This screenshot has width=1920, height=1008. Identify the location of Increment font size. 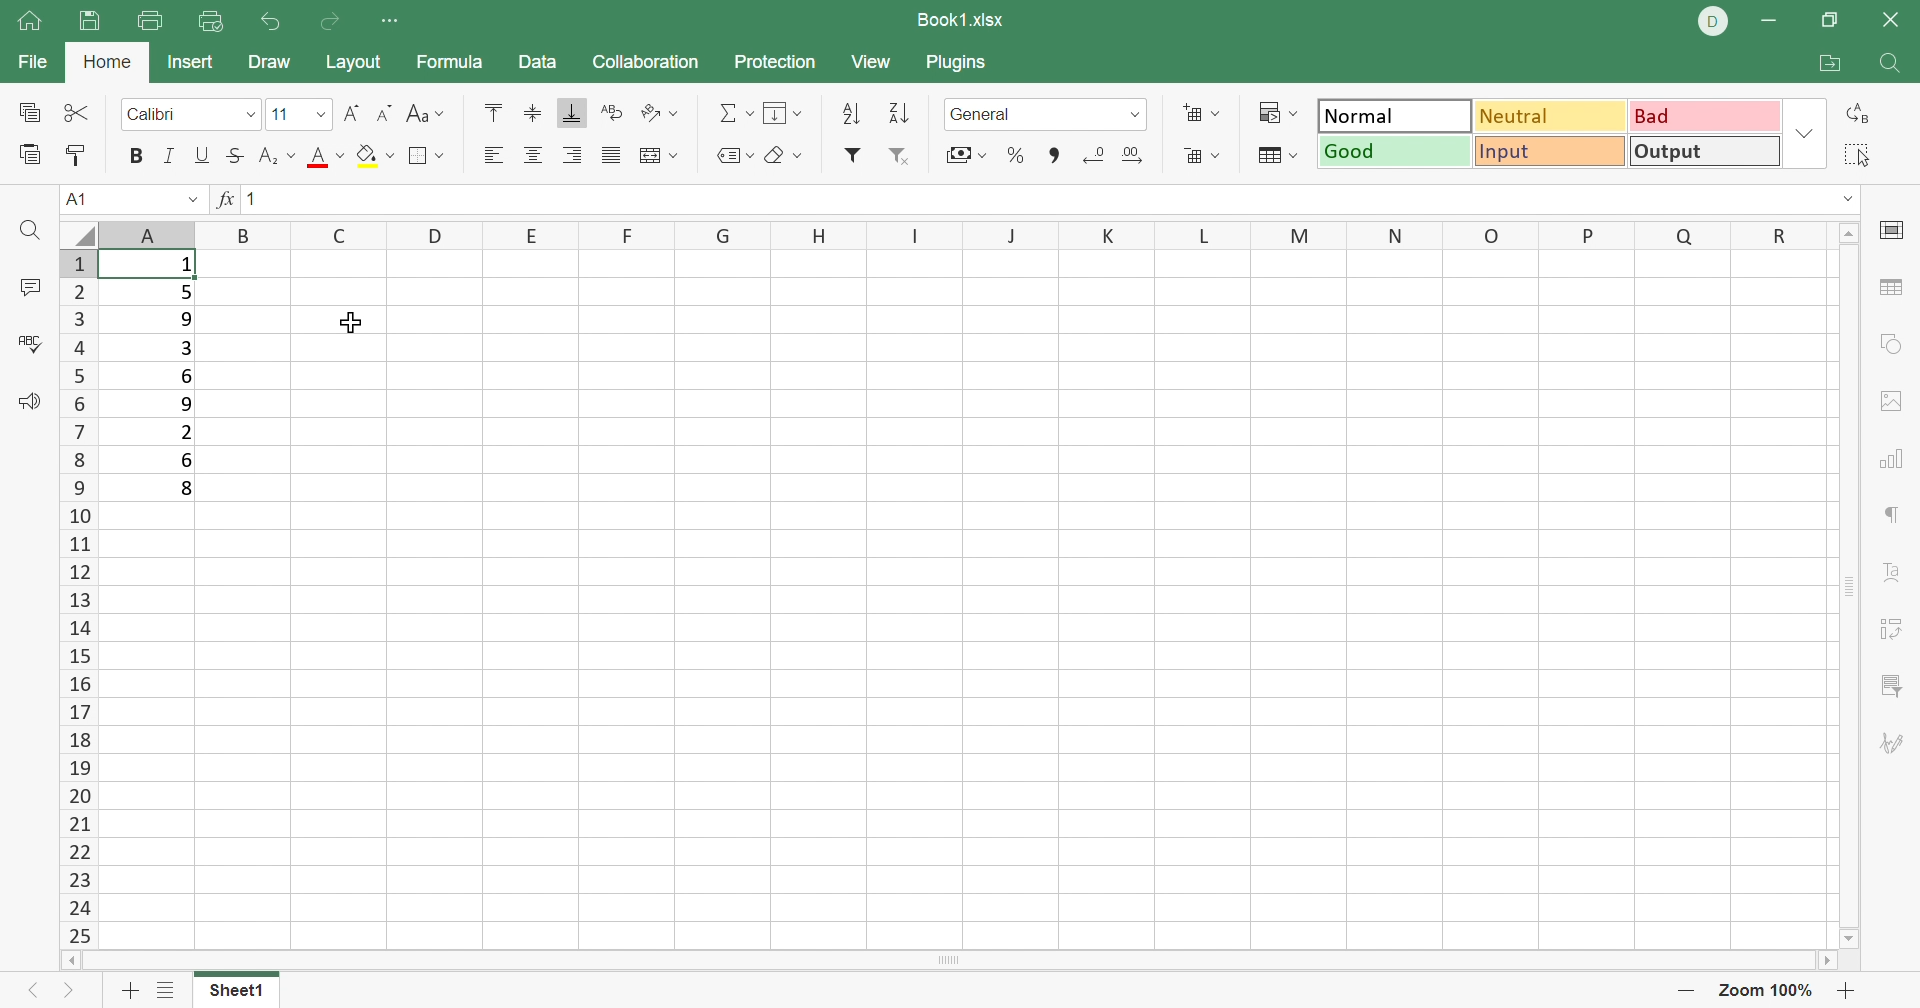
(351, 115).